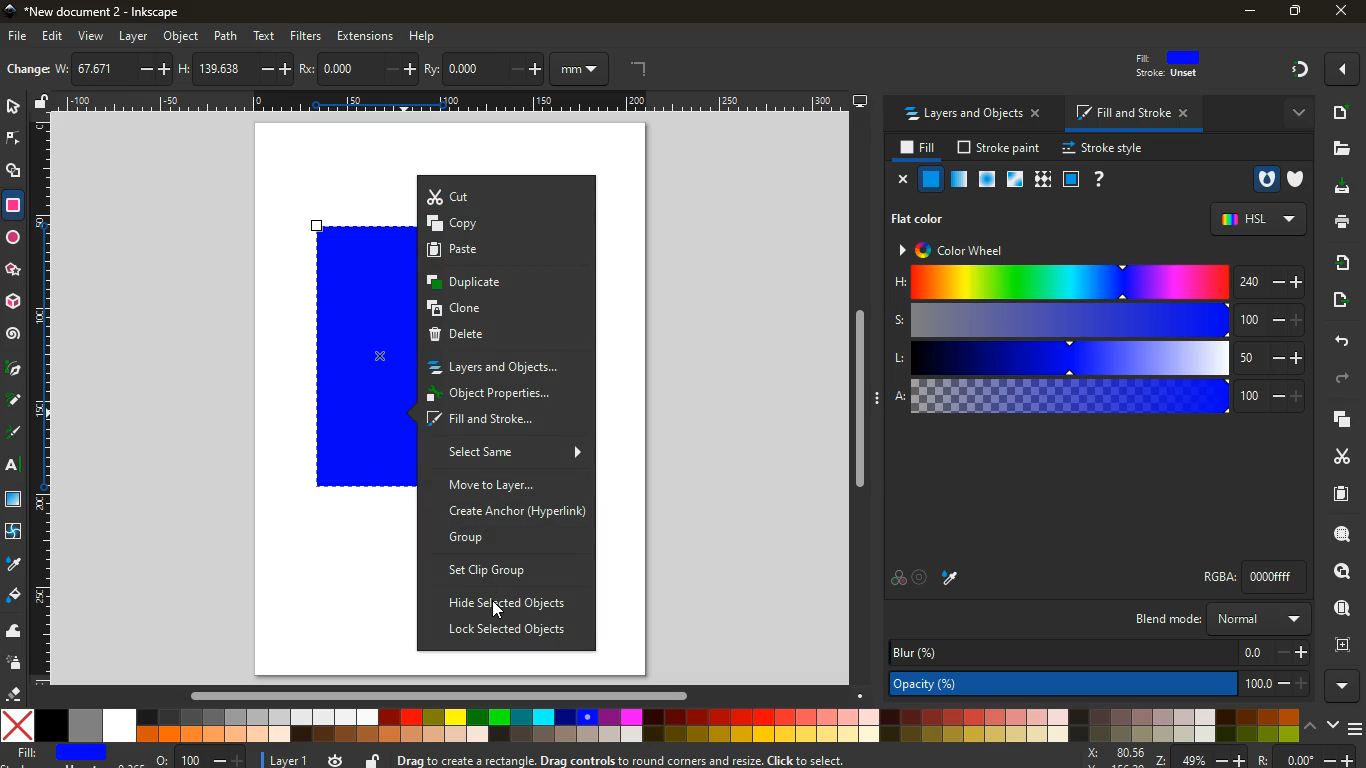  Describe the element at coordinates (1293, 10) in the screenshot. I see `maximize` at that location.